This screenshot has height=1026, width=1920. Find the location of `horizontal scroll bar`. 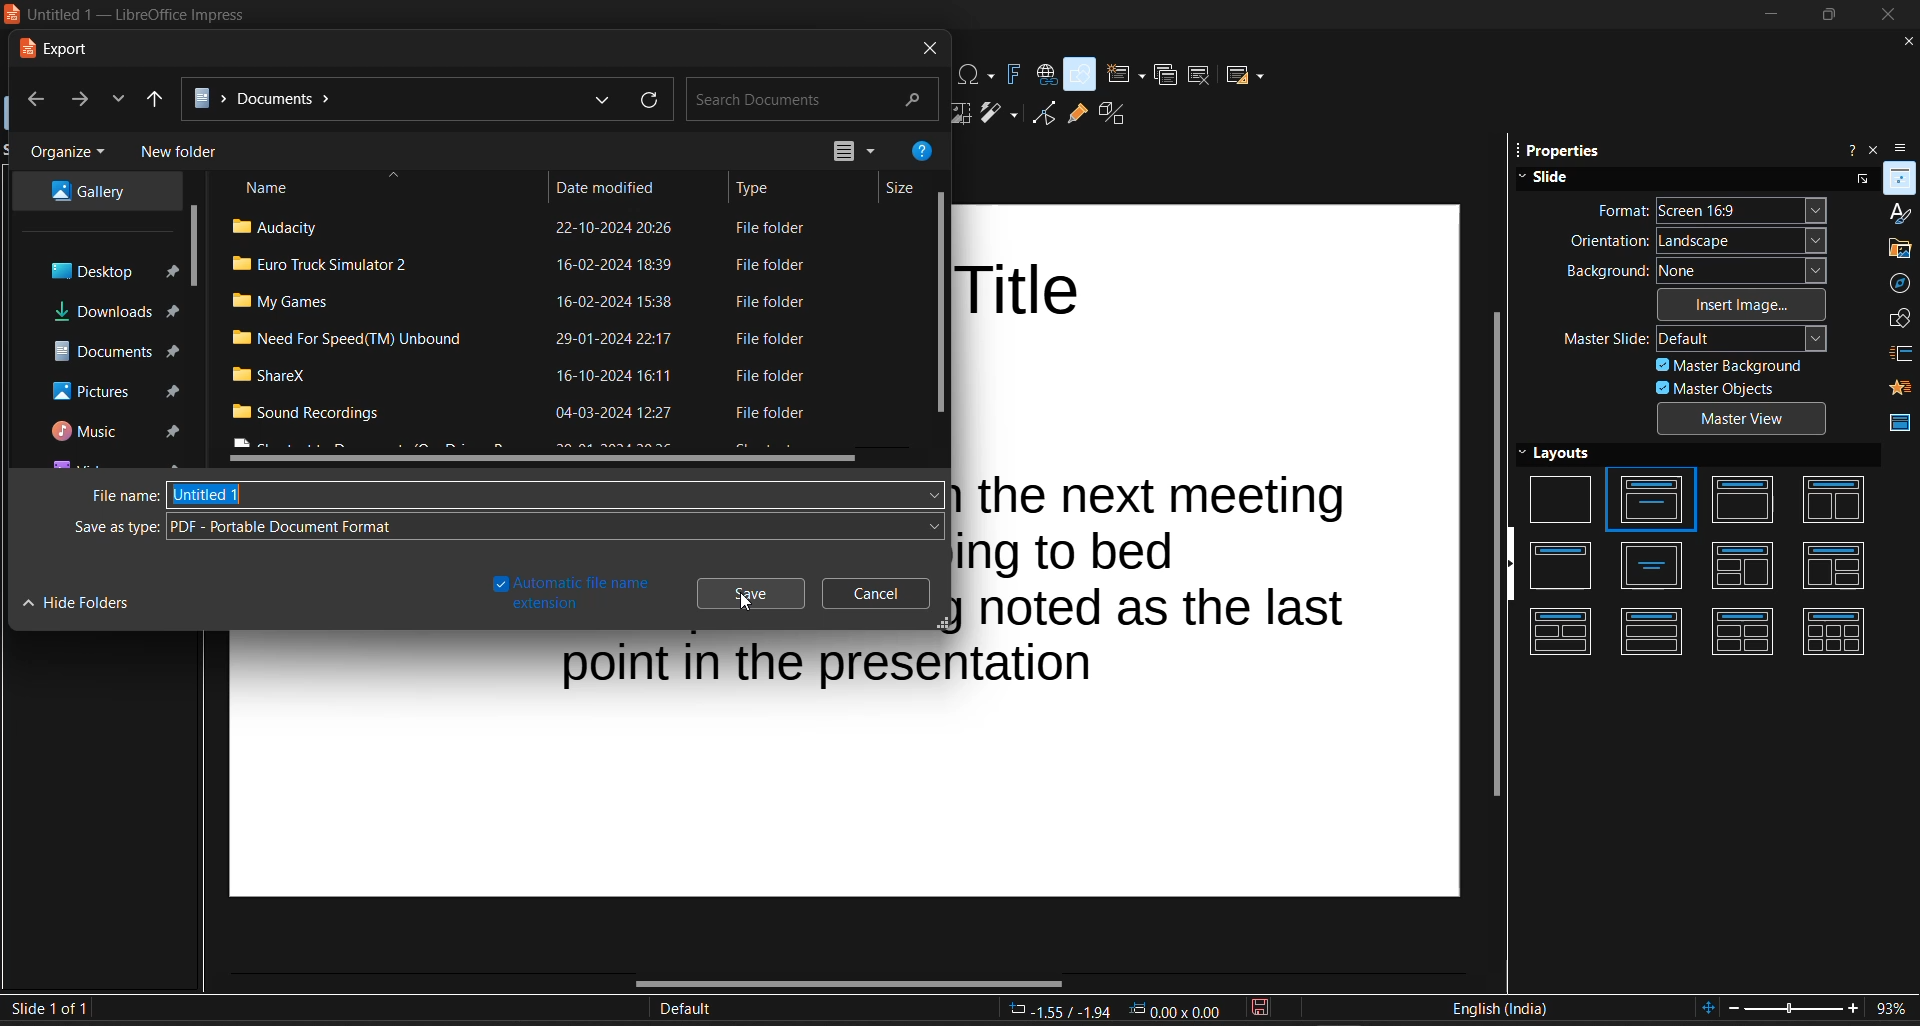

horizontal scroll bar is located at coordinates (848, 981).